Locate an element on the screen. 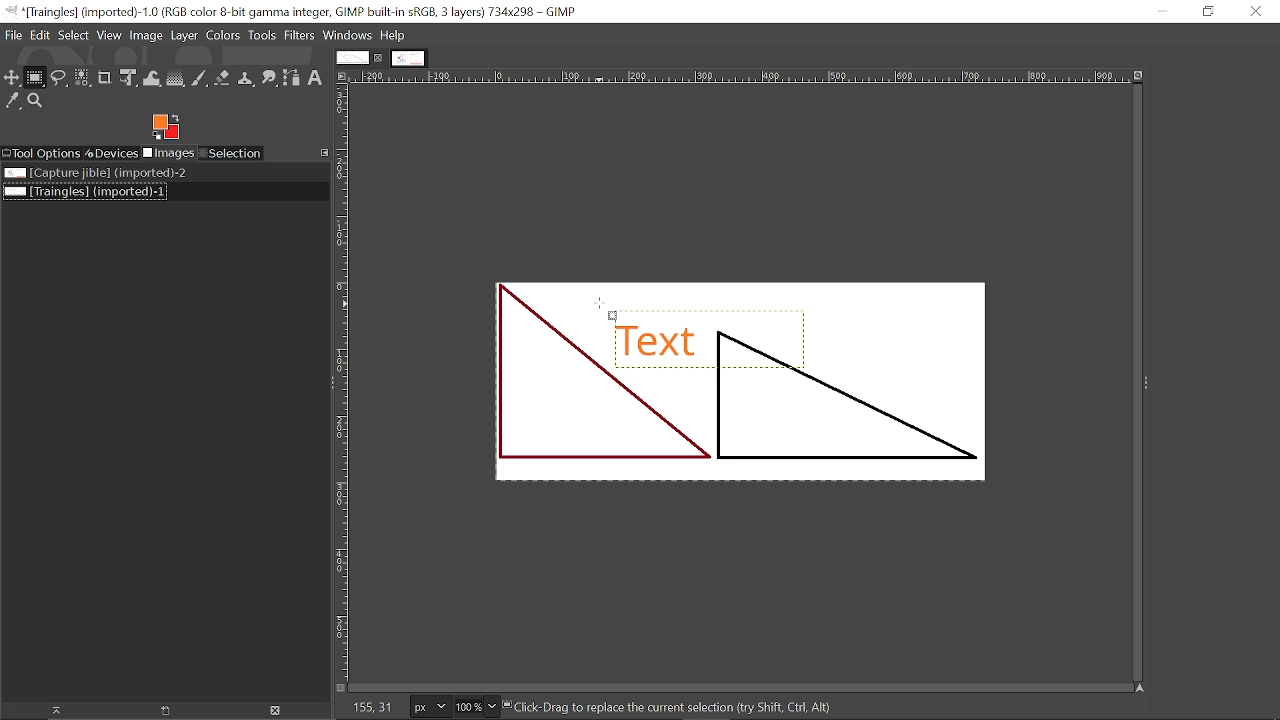 This screenshot has height=720, width=1280. Windows is located at coordinates (347, 36).